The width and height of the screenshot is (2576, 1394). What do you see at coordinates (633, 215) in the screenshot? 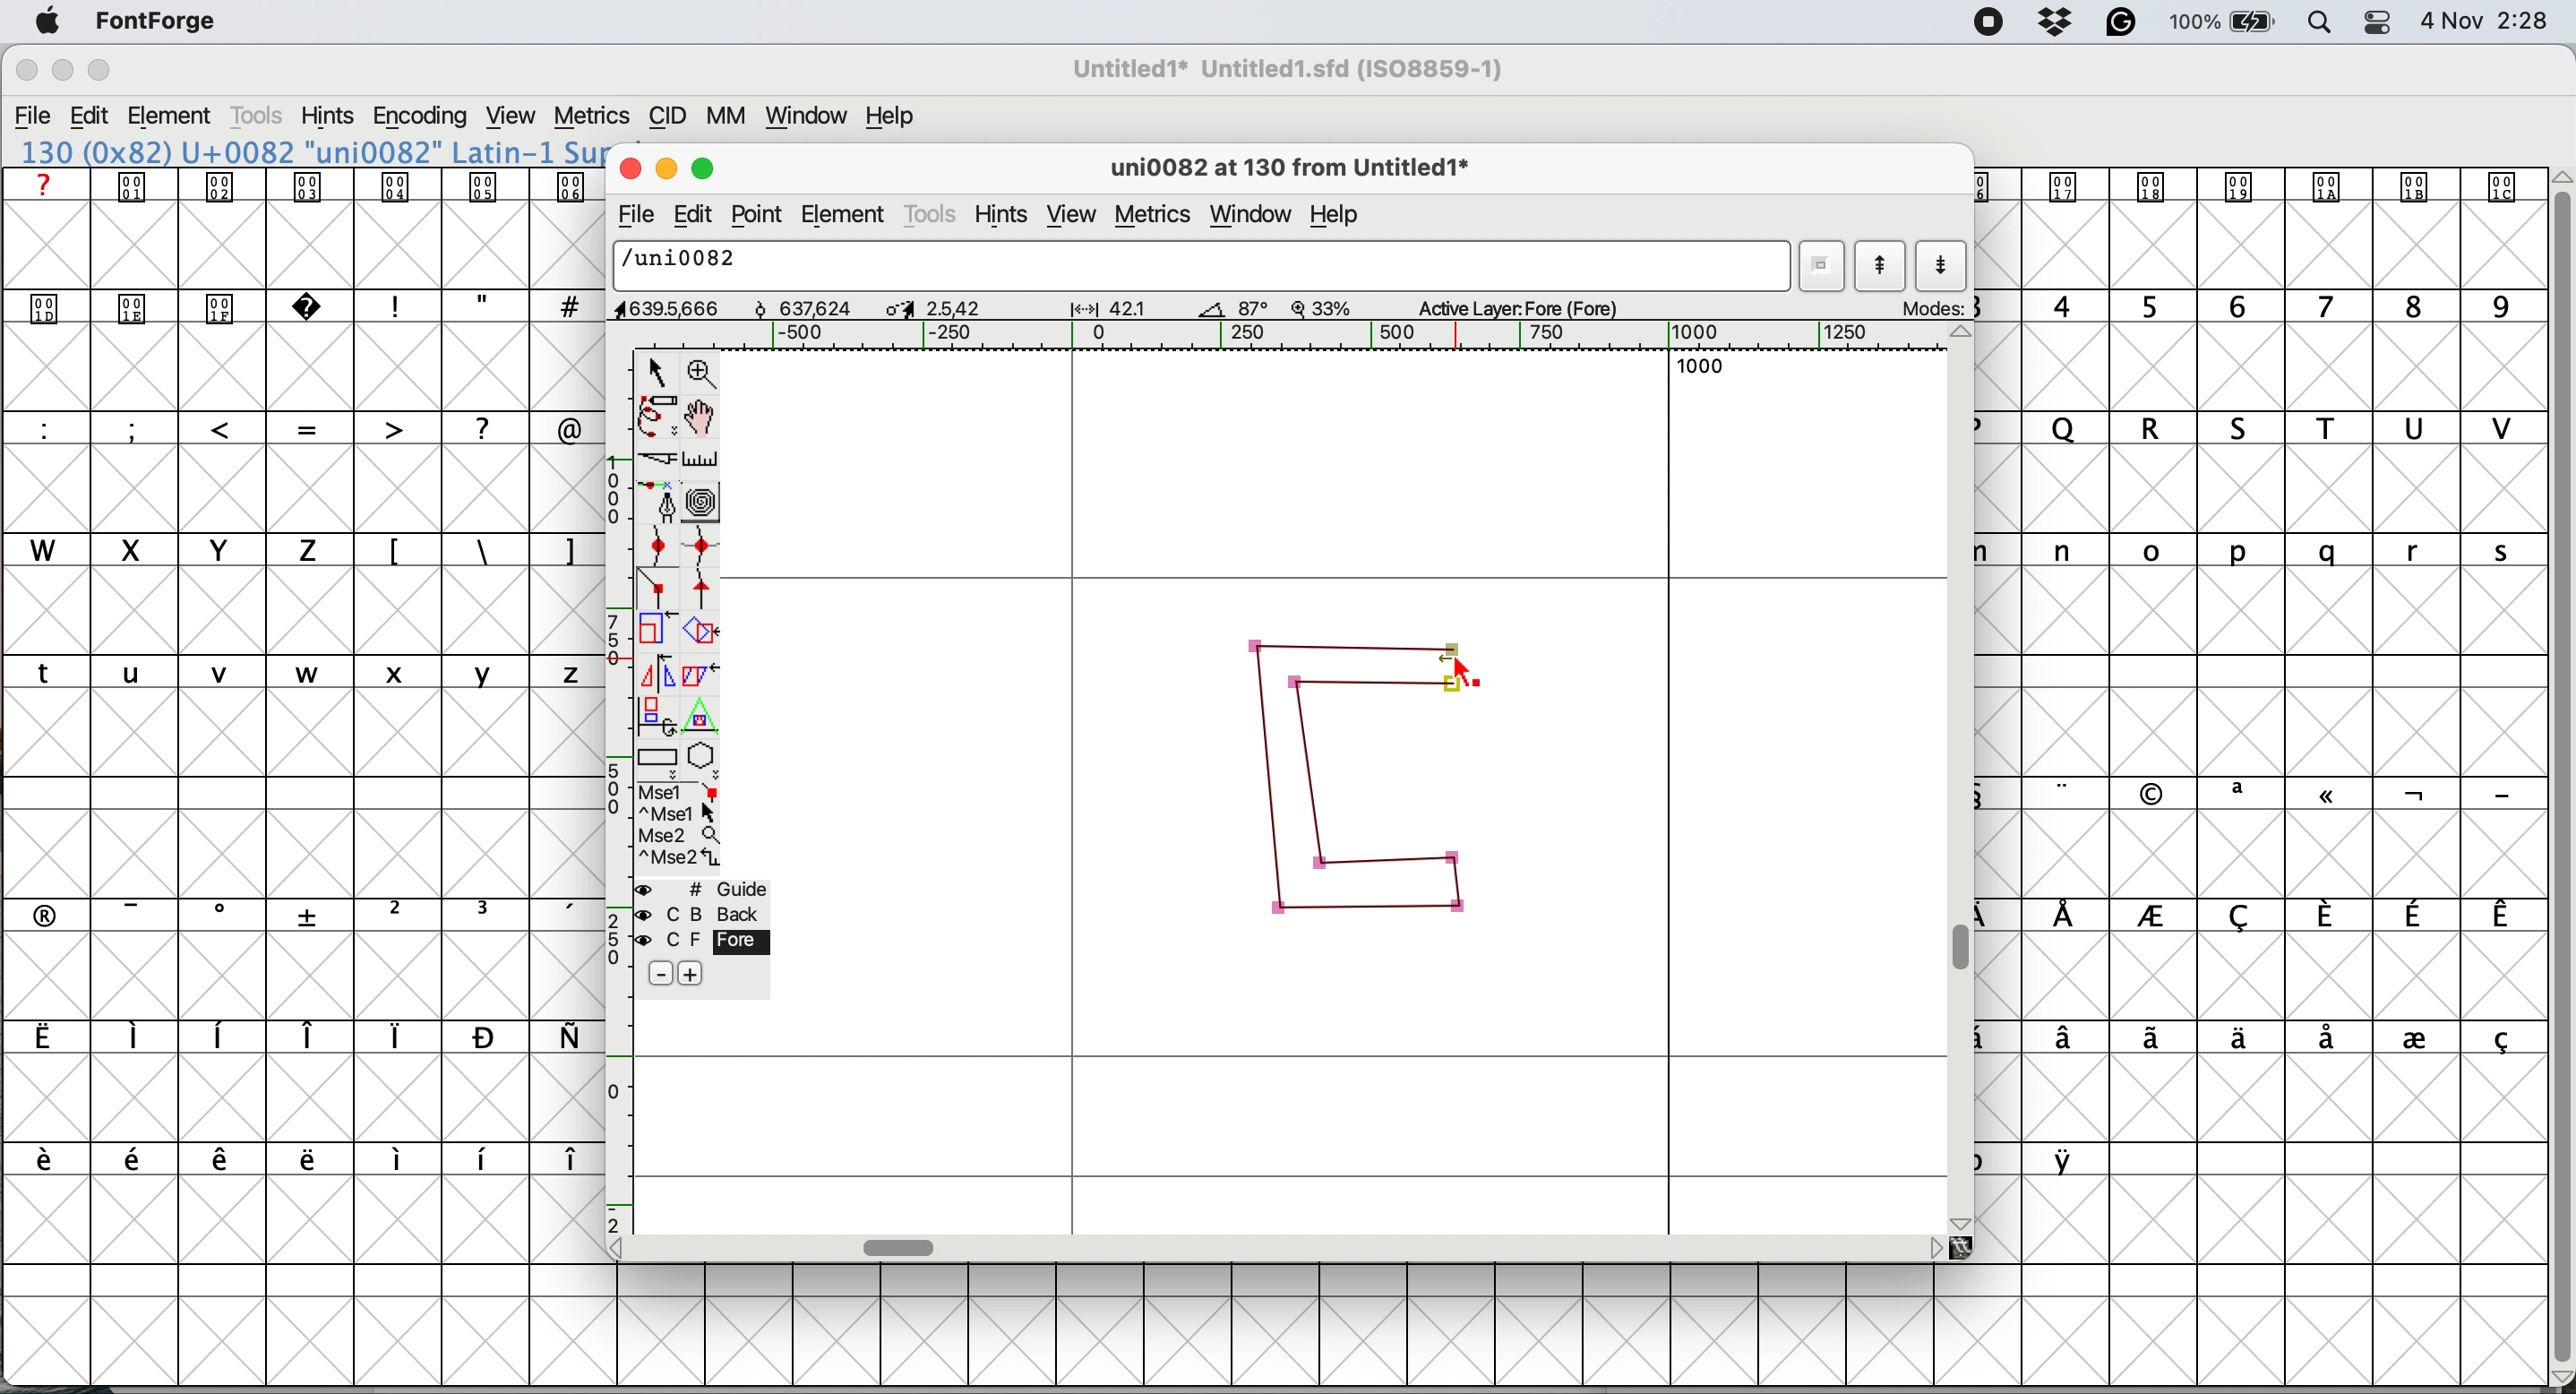
I see `file` at bounding box center [633, 215].